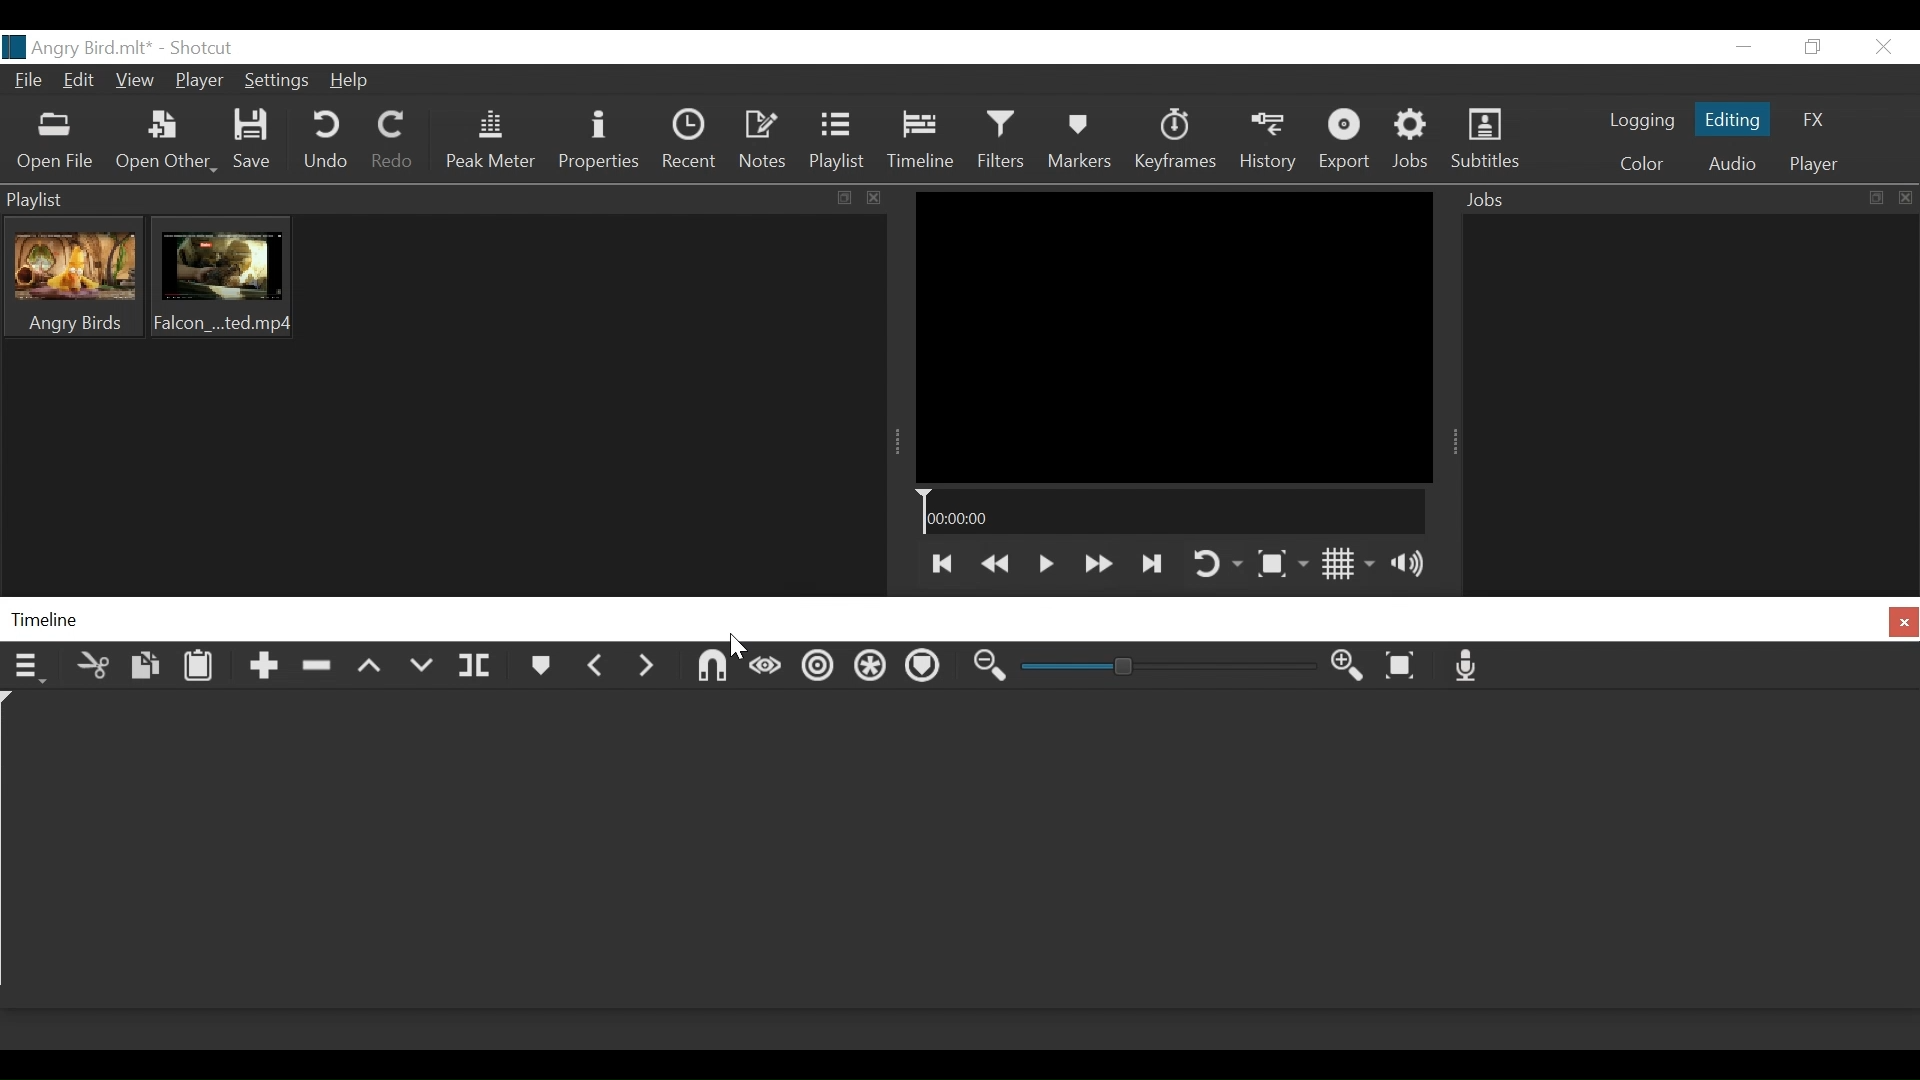  What do you see at coordinates (316, 672) in the screenshot?
I see `Ripple Delete` at bounding box center [316, 672].